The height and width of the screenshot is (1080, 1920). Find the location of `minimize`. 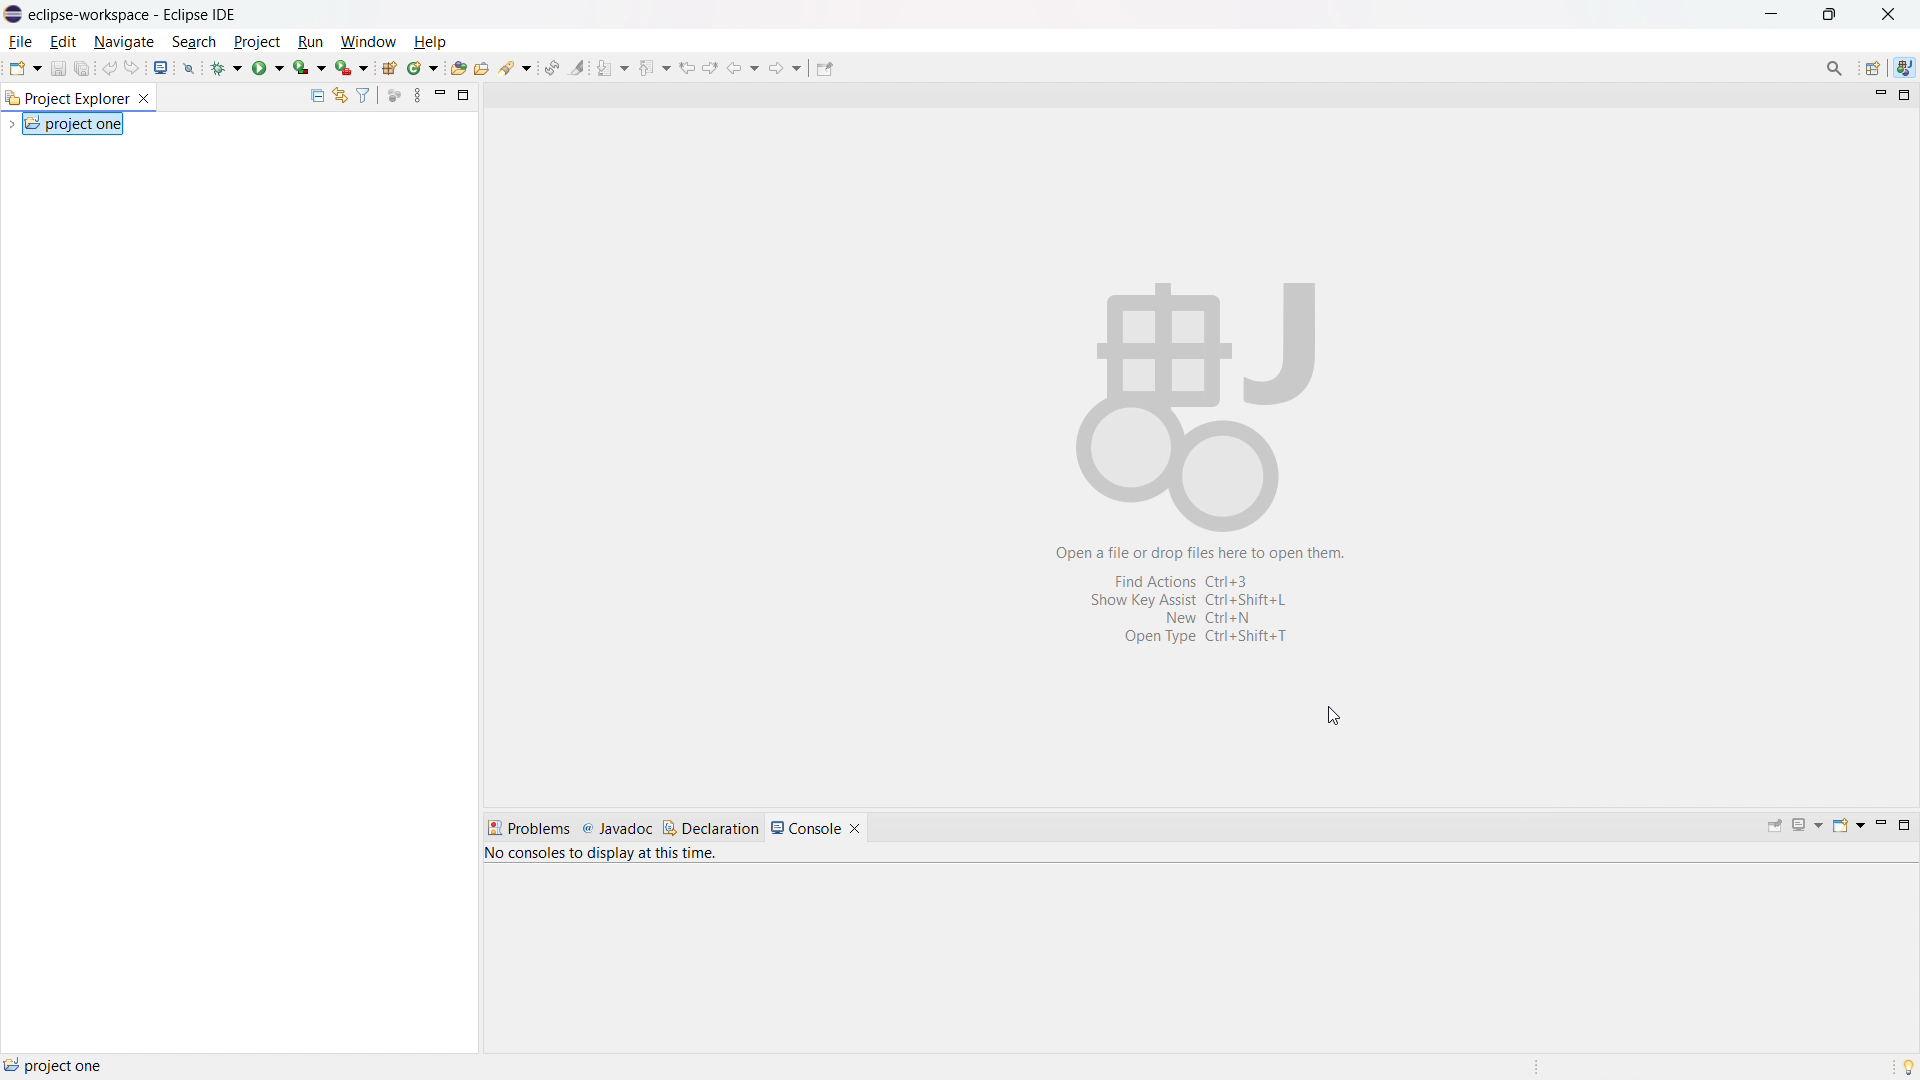

minimize is located at coordinates (1878, 96).